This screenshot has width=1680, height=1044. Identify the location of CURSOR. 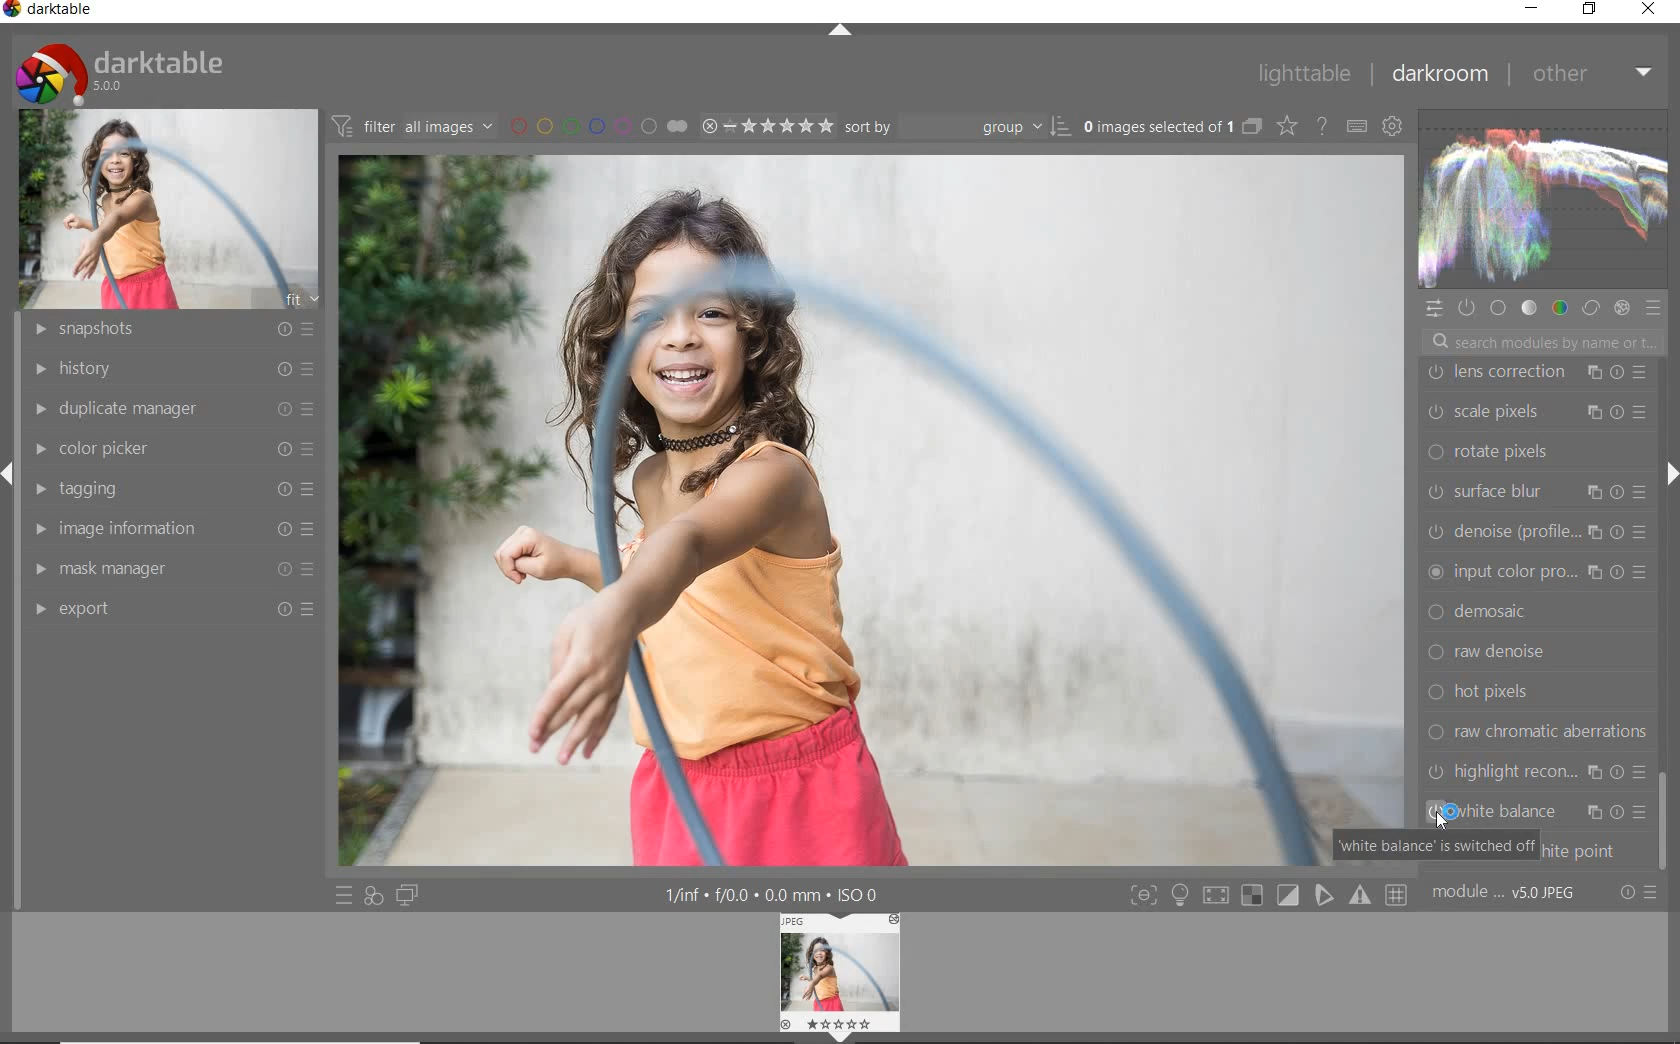
(1448, 812).